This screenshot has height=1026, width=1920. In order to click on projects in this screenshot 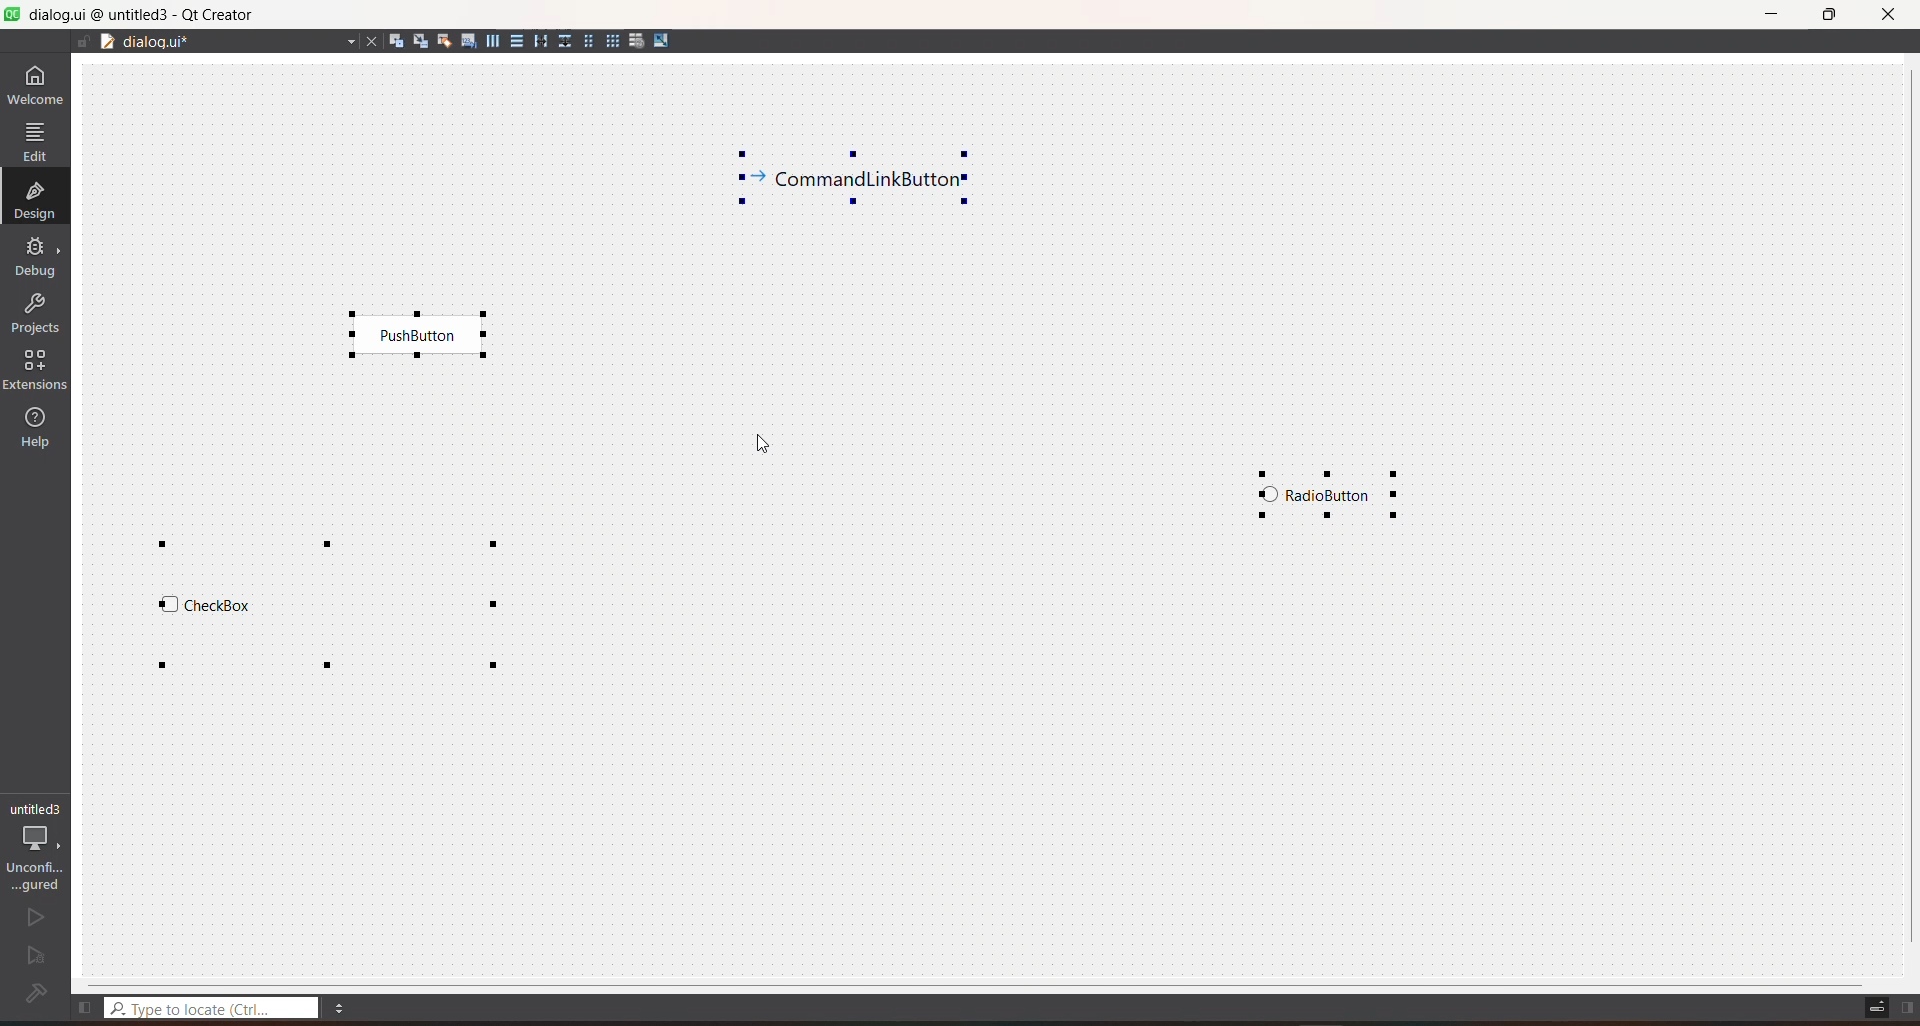, I will do `click(35, 312)`.